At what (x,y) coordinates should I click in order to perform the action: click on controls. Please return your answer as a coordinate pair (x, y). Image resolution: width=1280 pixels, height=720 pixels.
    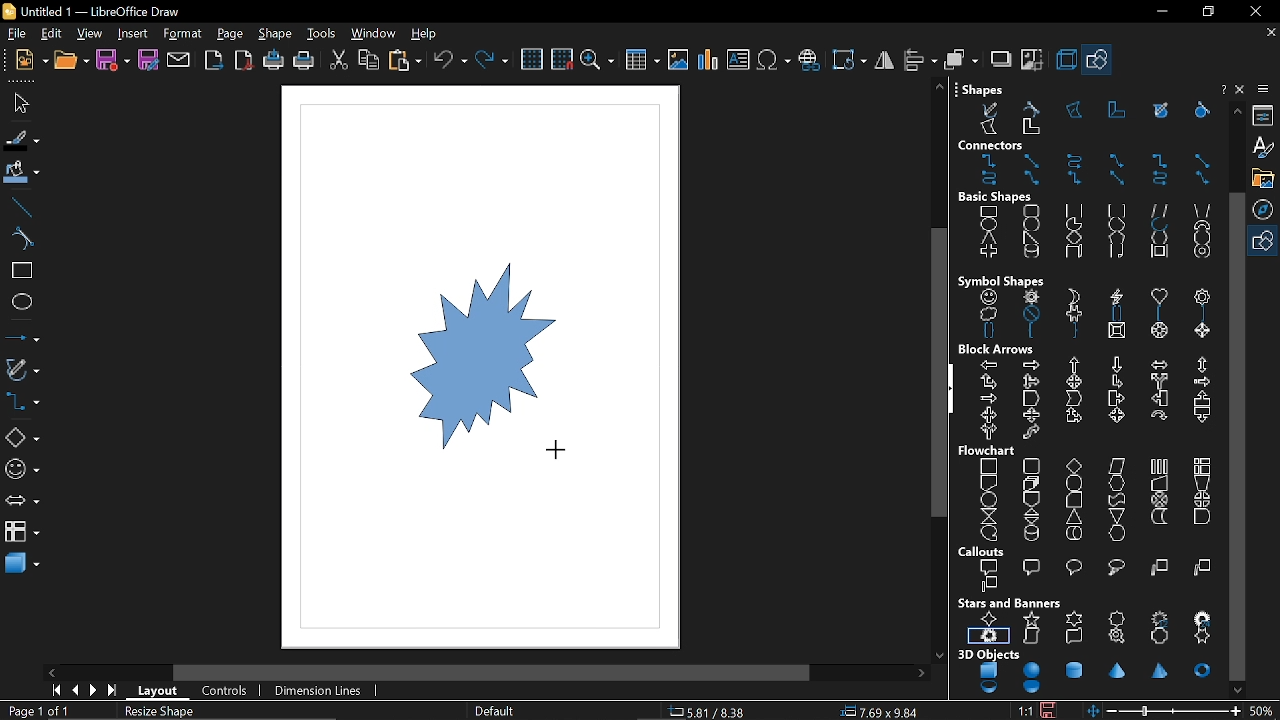
    Looking at the image, I should click on (229, 691).